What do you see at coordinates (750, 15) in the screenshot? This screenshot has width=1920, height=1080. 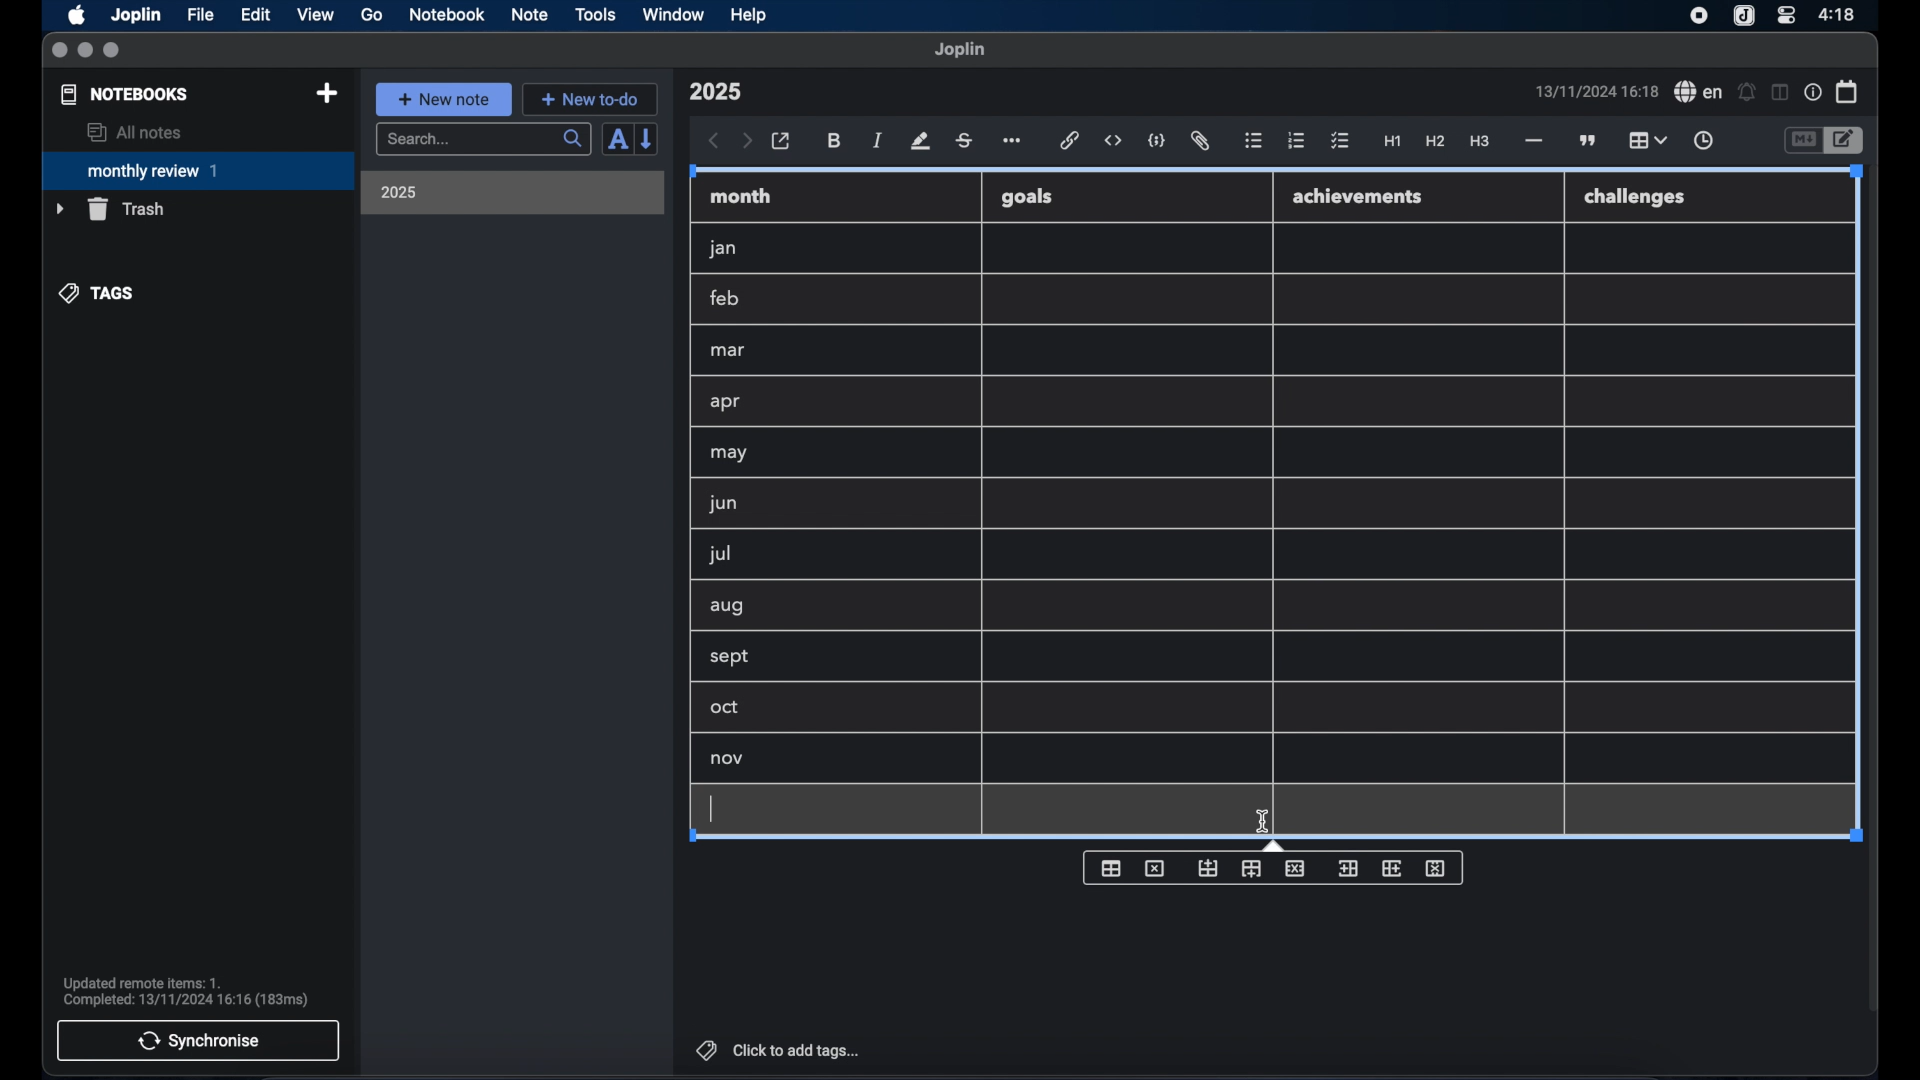 I see `help` at bounding box center [750, 15].